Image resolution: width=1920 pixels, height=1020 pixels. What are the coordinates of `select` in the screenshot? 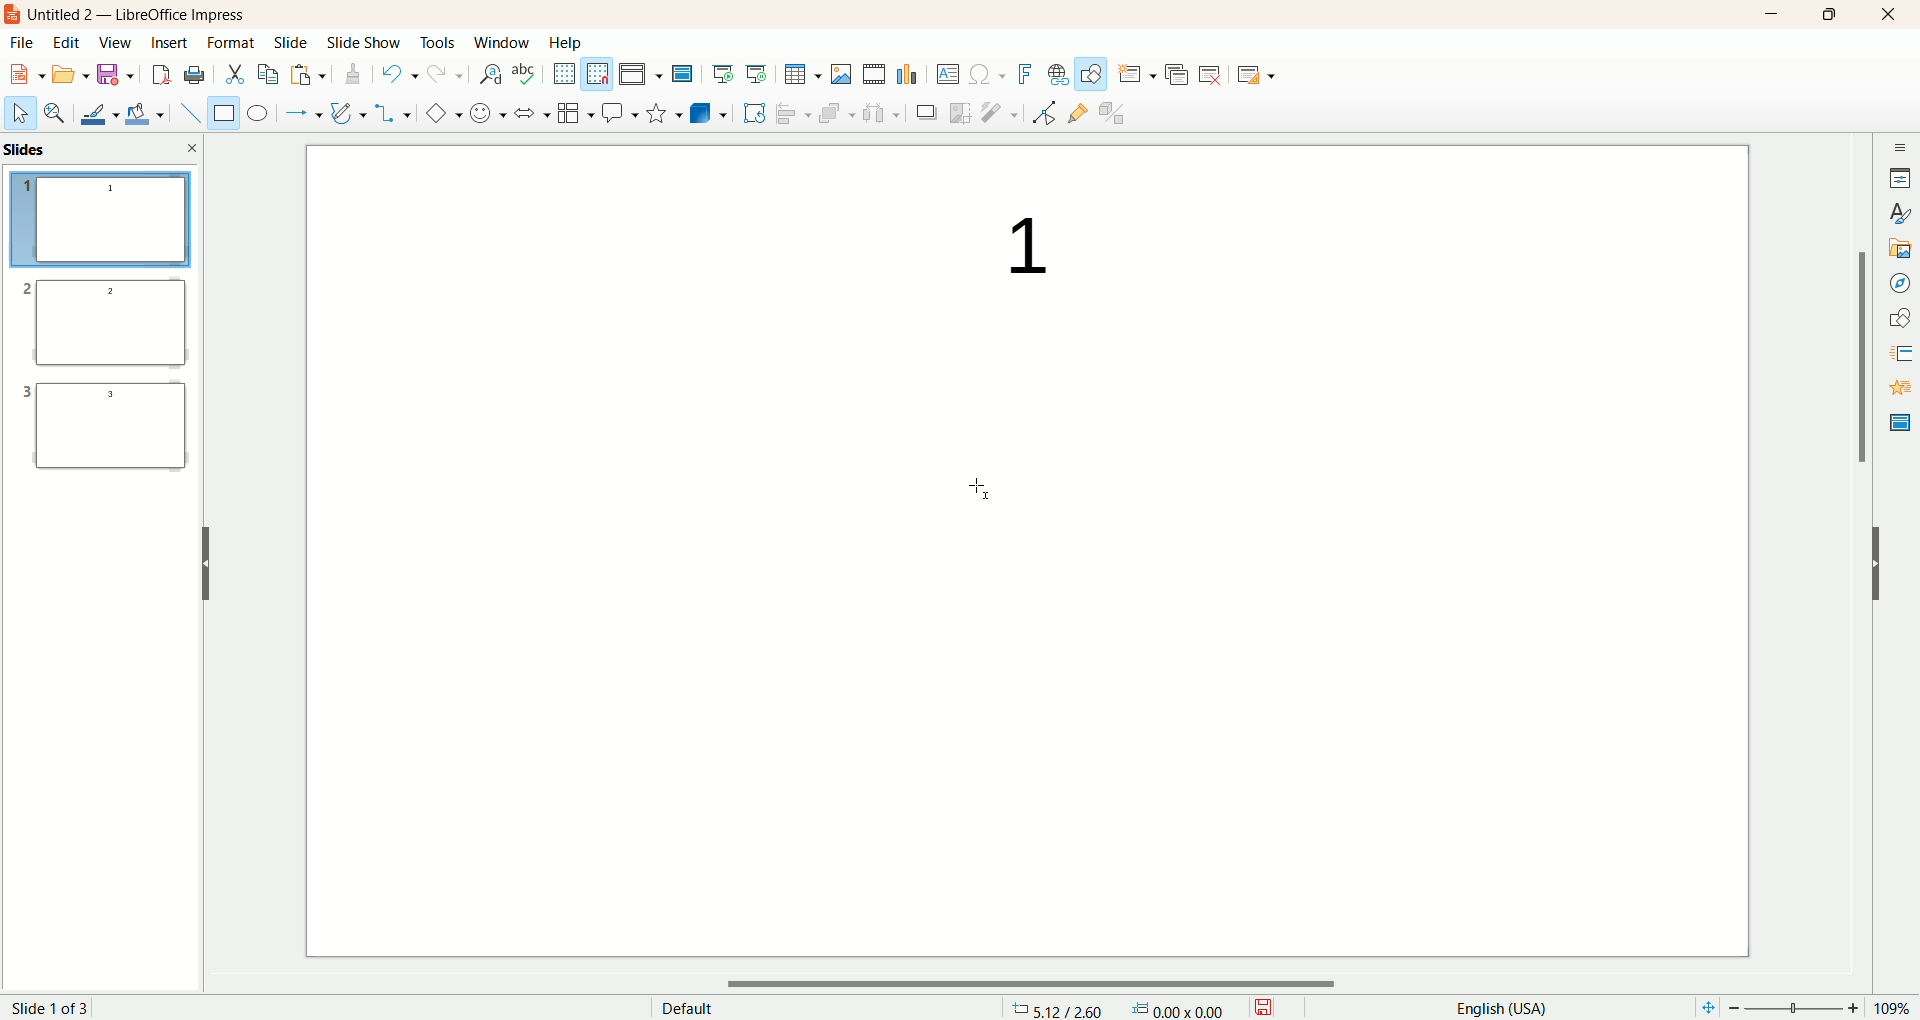 It's located at (20, 117).